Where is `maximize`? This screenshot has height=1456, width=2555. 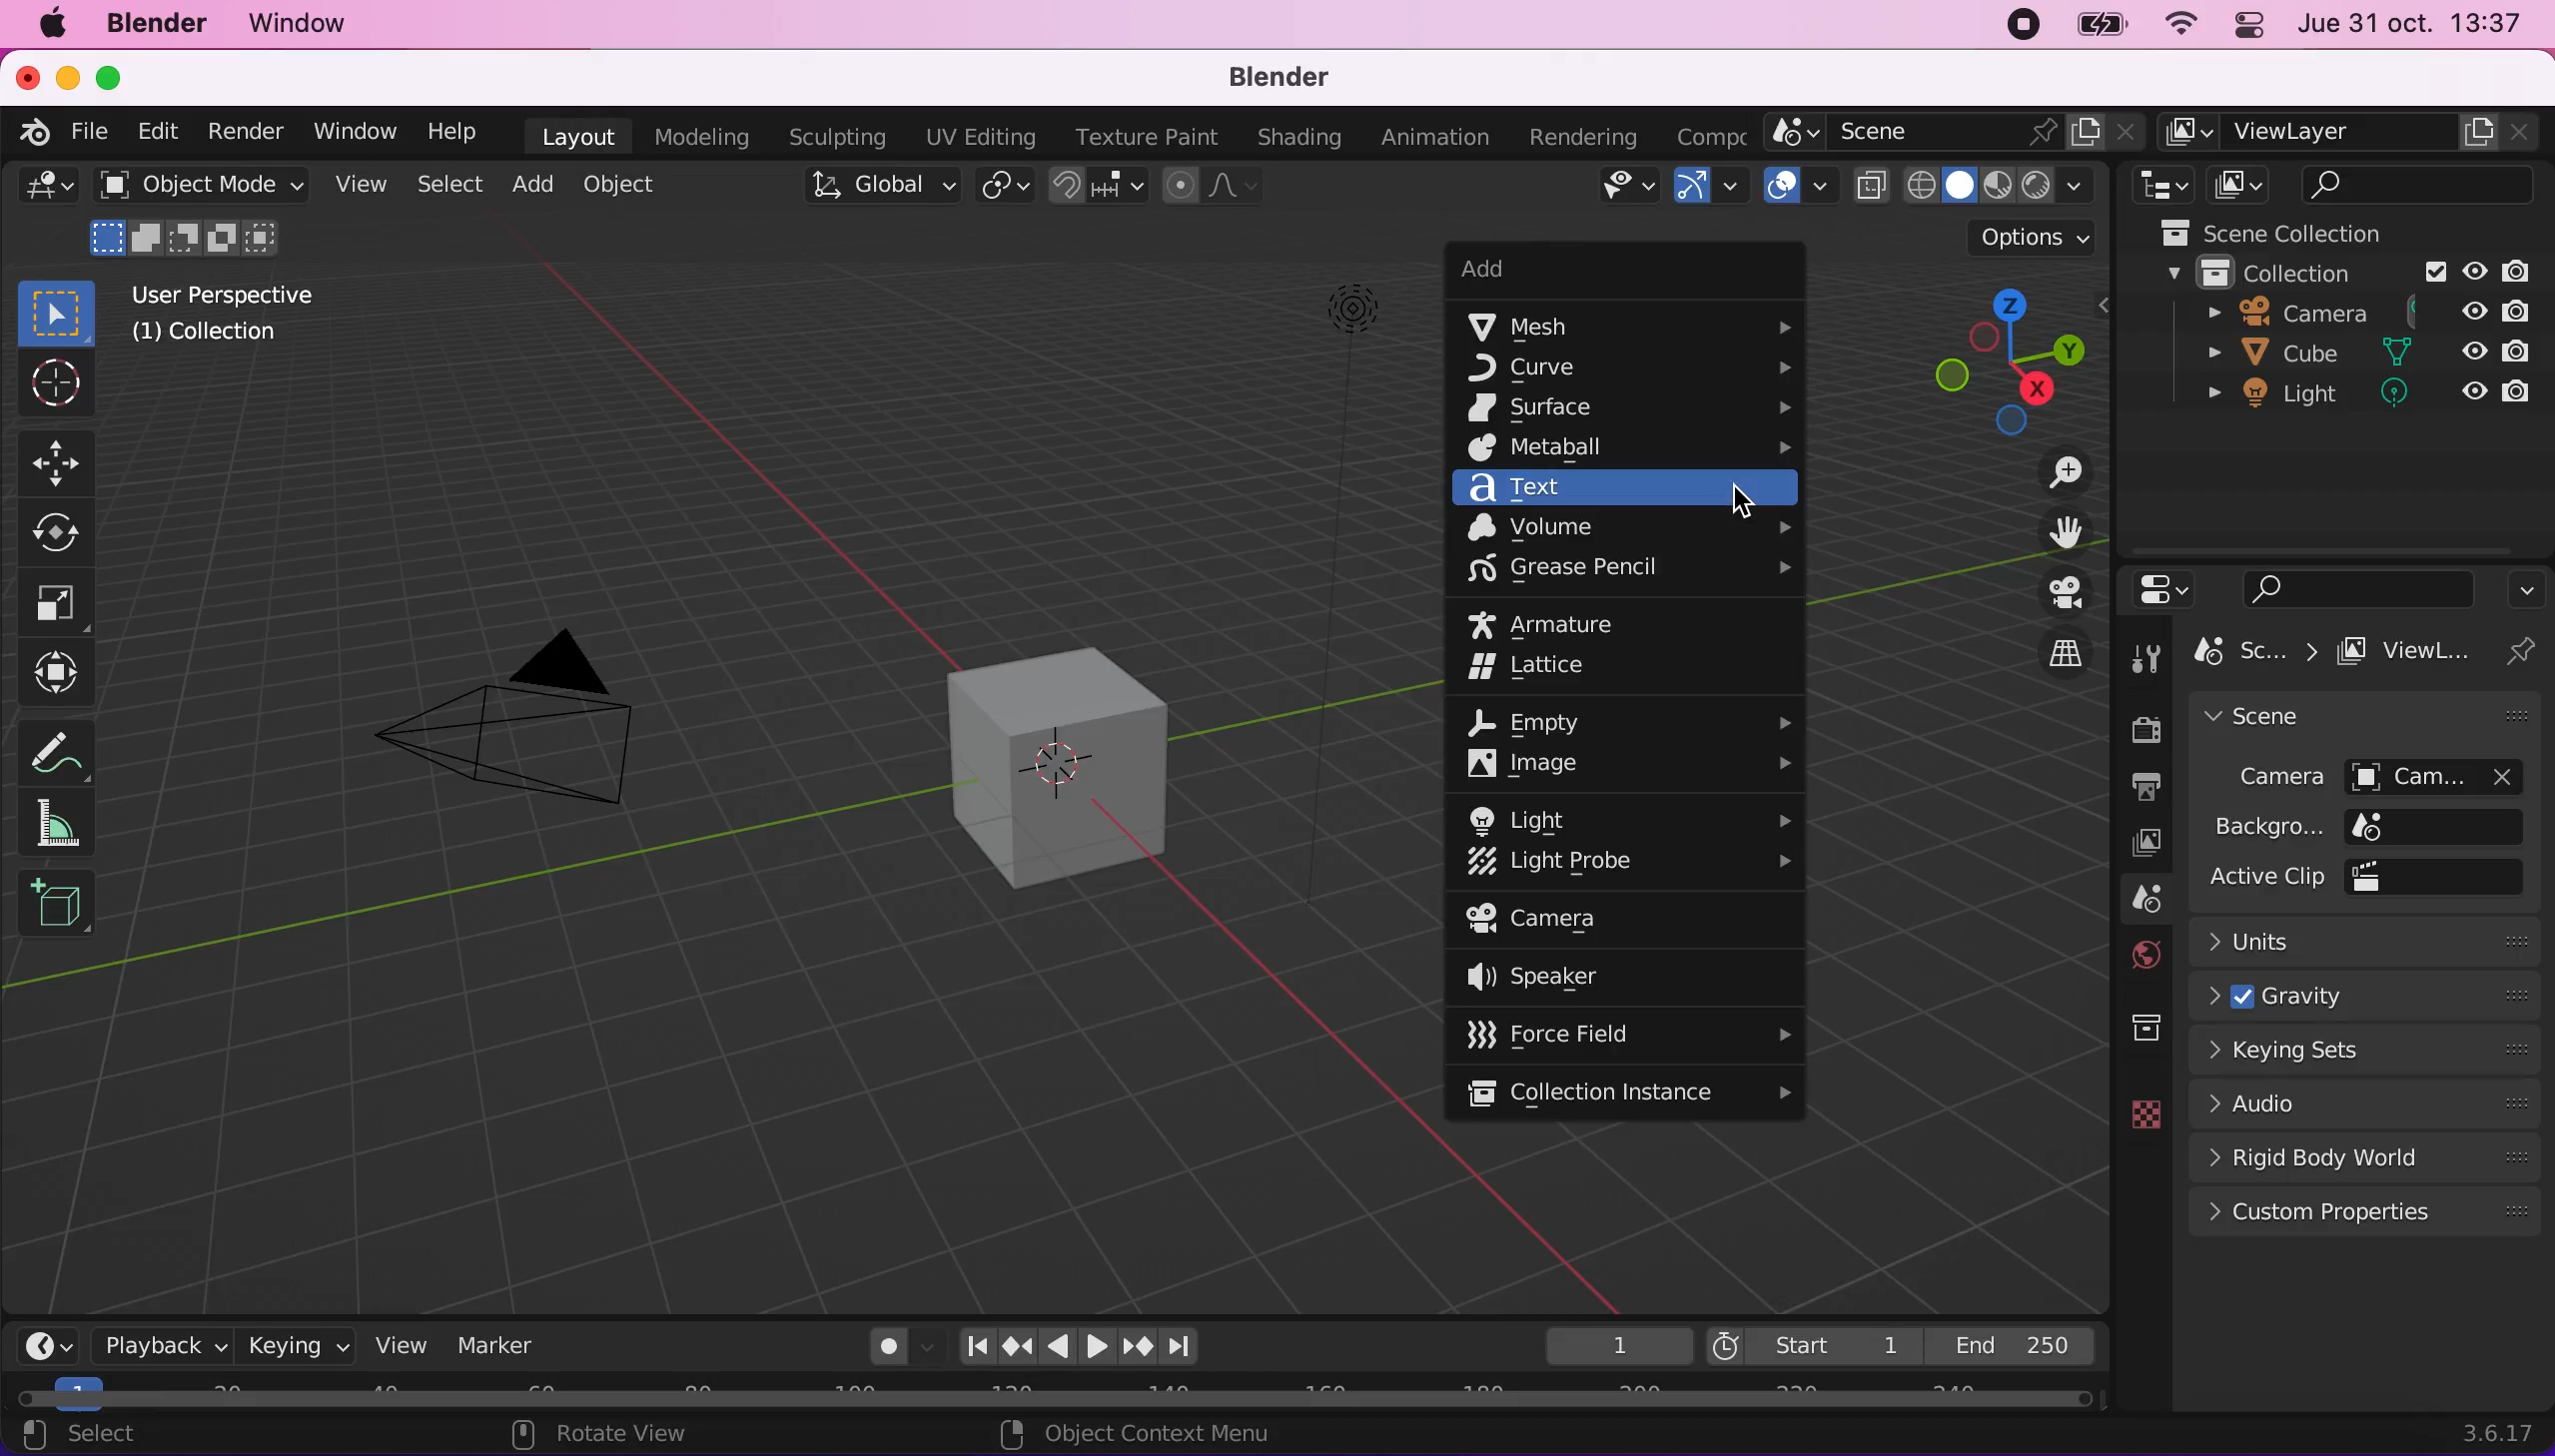 maximize is located at coordinates (121, 75).